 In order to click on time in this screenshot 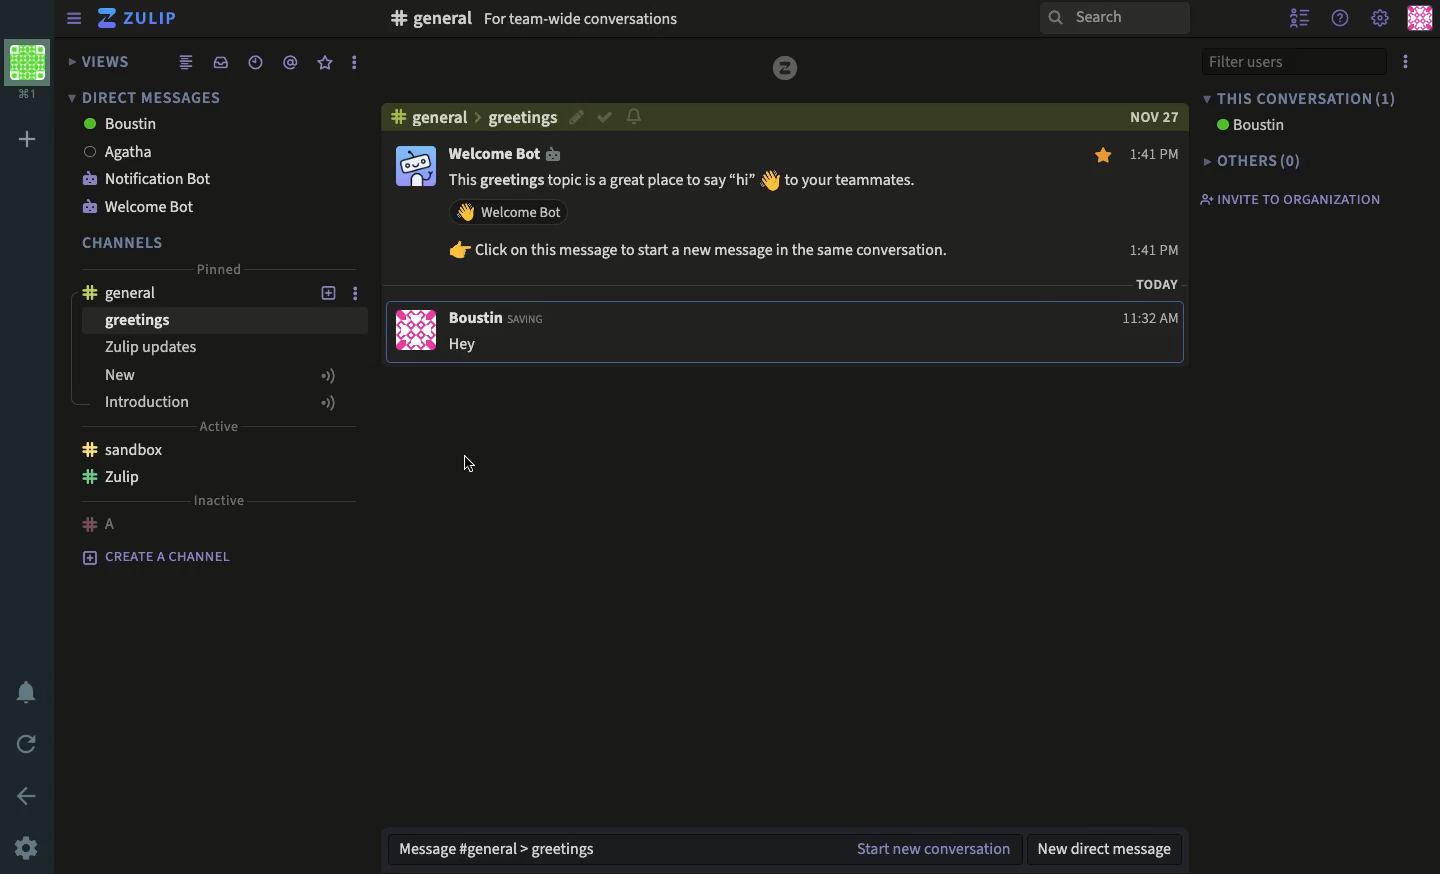, I will do `click(256, 62)`.